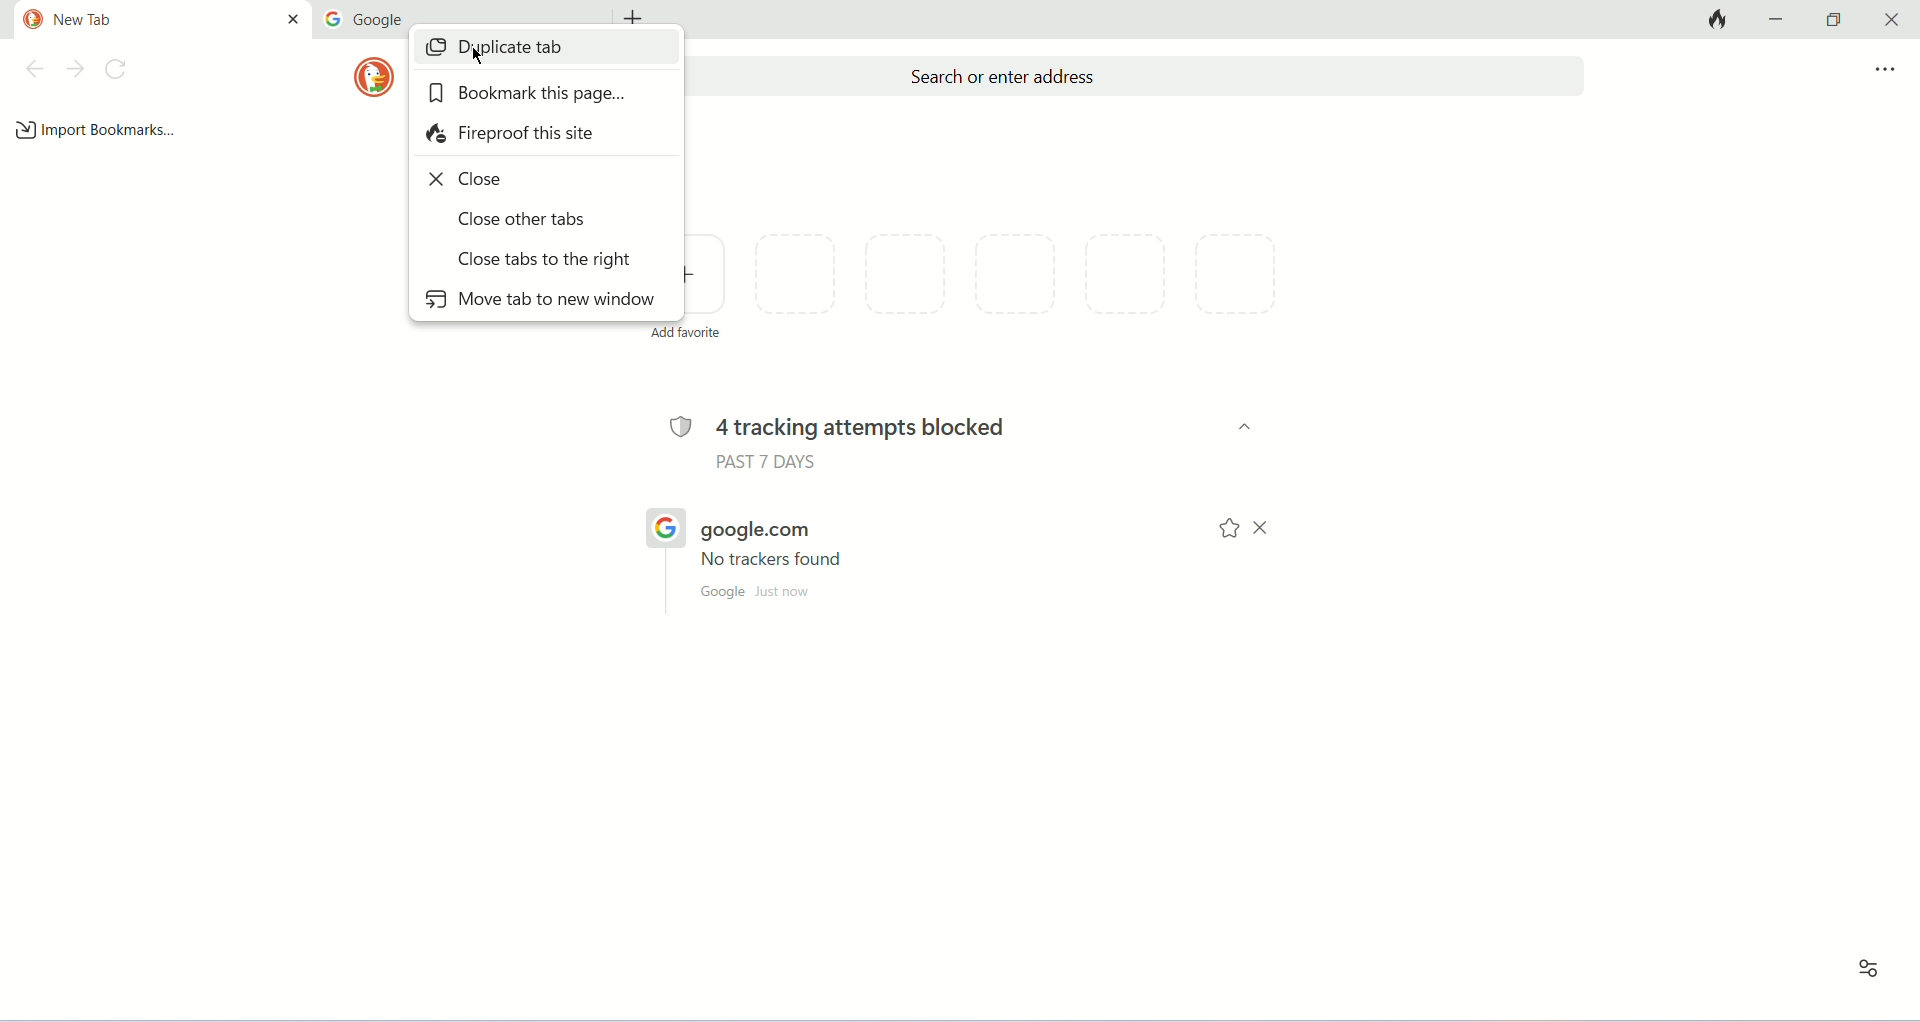 This screenshot has width=1920, height=1022. I want to click on move tab to new window, so click(538, 302).